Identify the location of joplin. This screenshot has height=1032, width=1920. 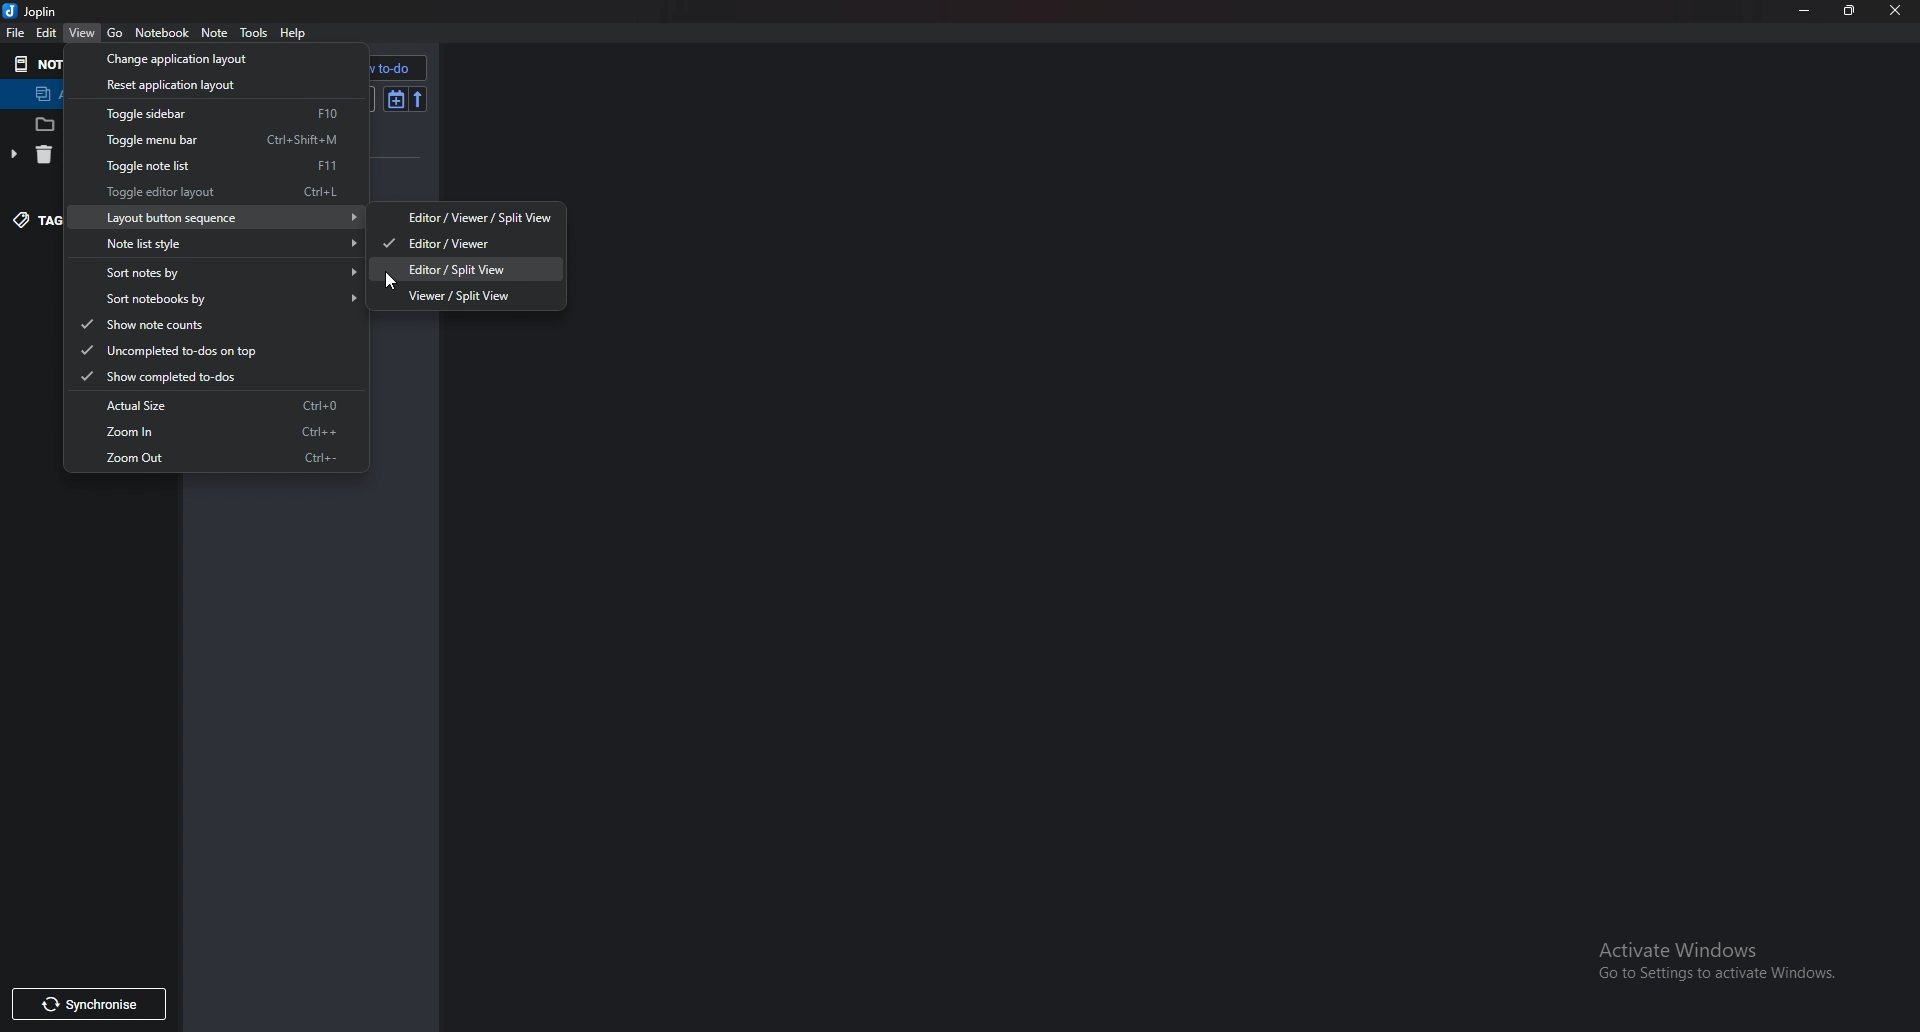
(32, 10).